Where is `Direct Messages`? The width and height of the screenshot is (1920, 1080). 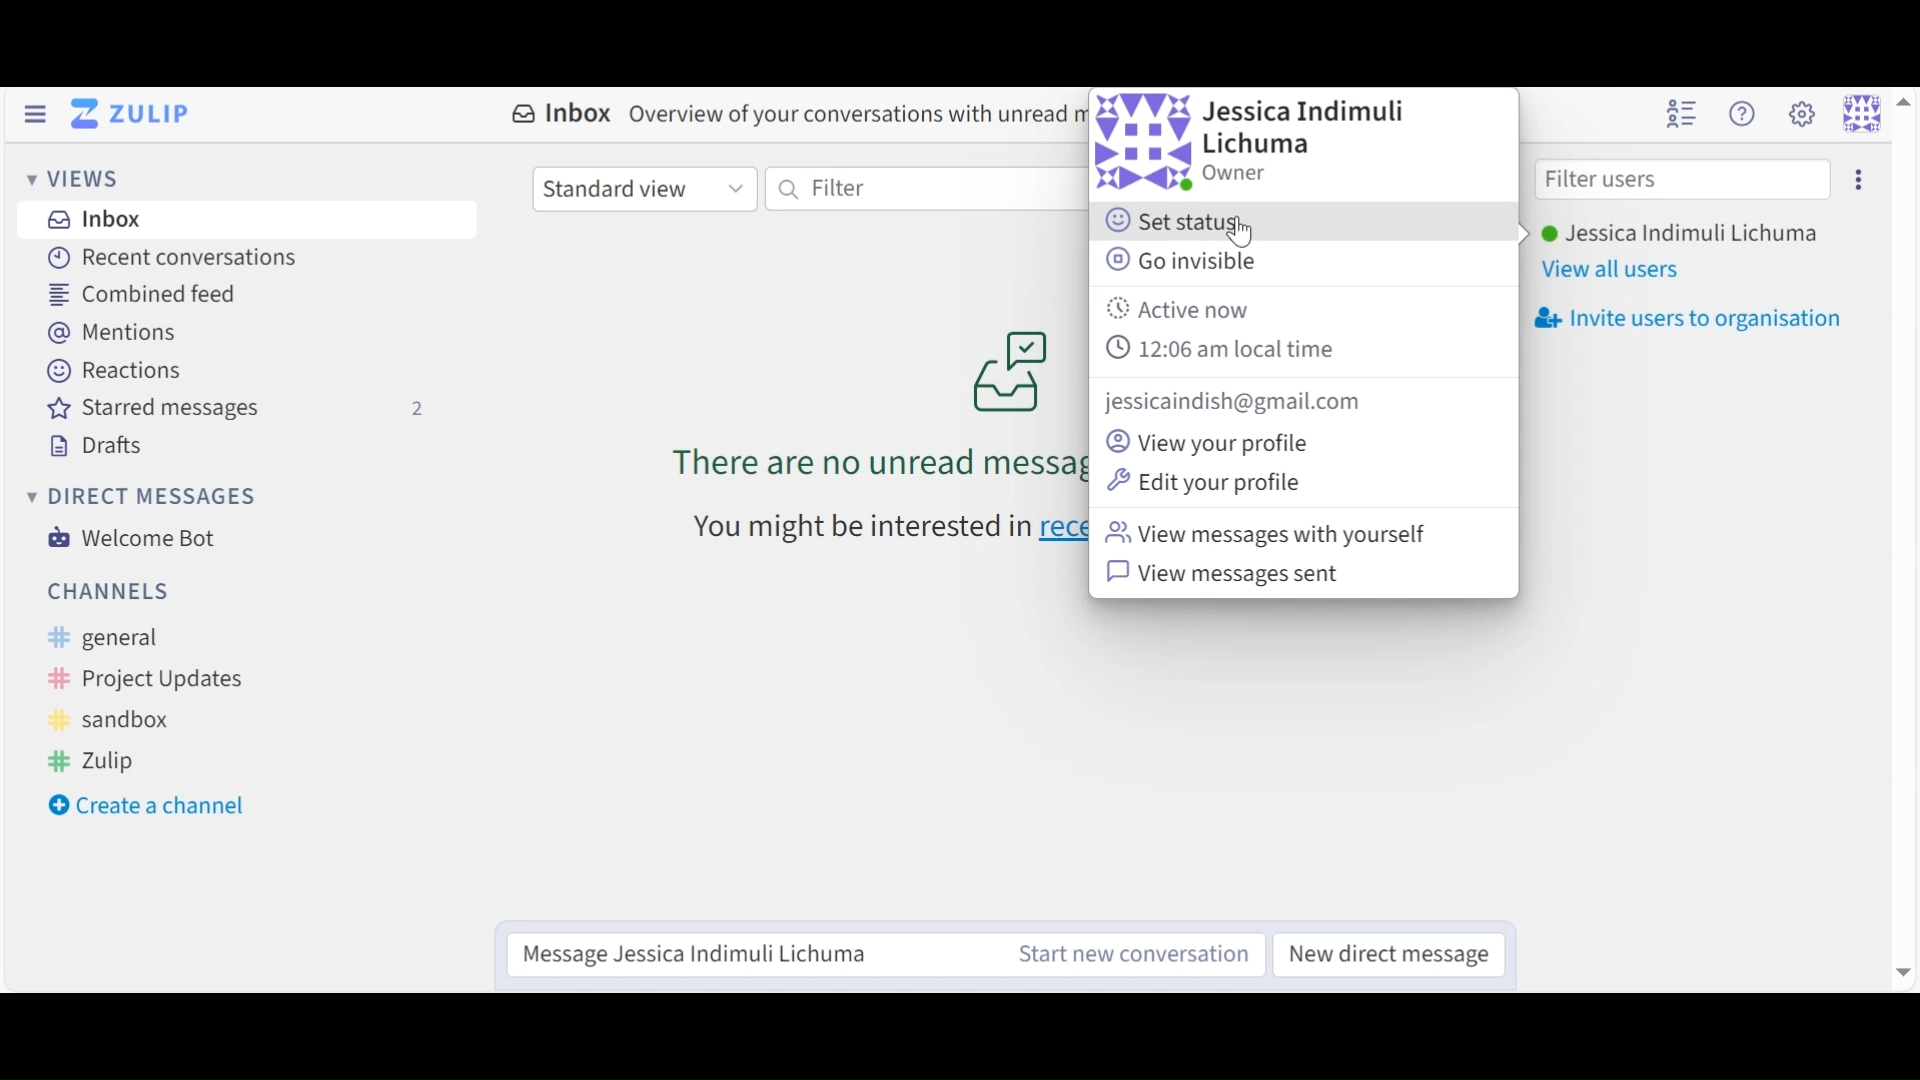
Direct Messages is located at coordinates (139, 497).